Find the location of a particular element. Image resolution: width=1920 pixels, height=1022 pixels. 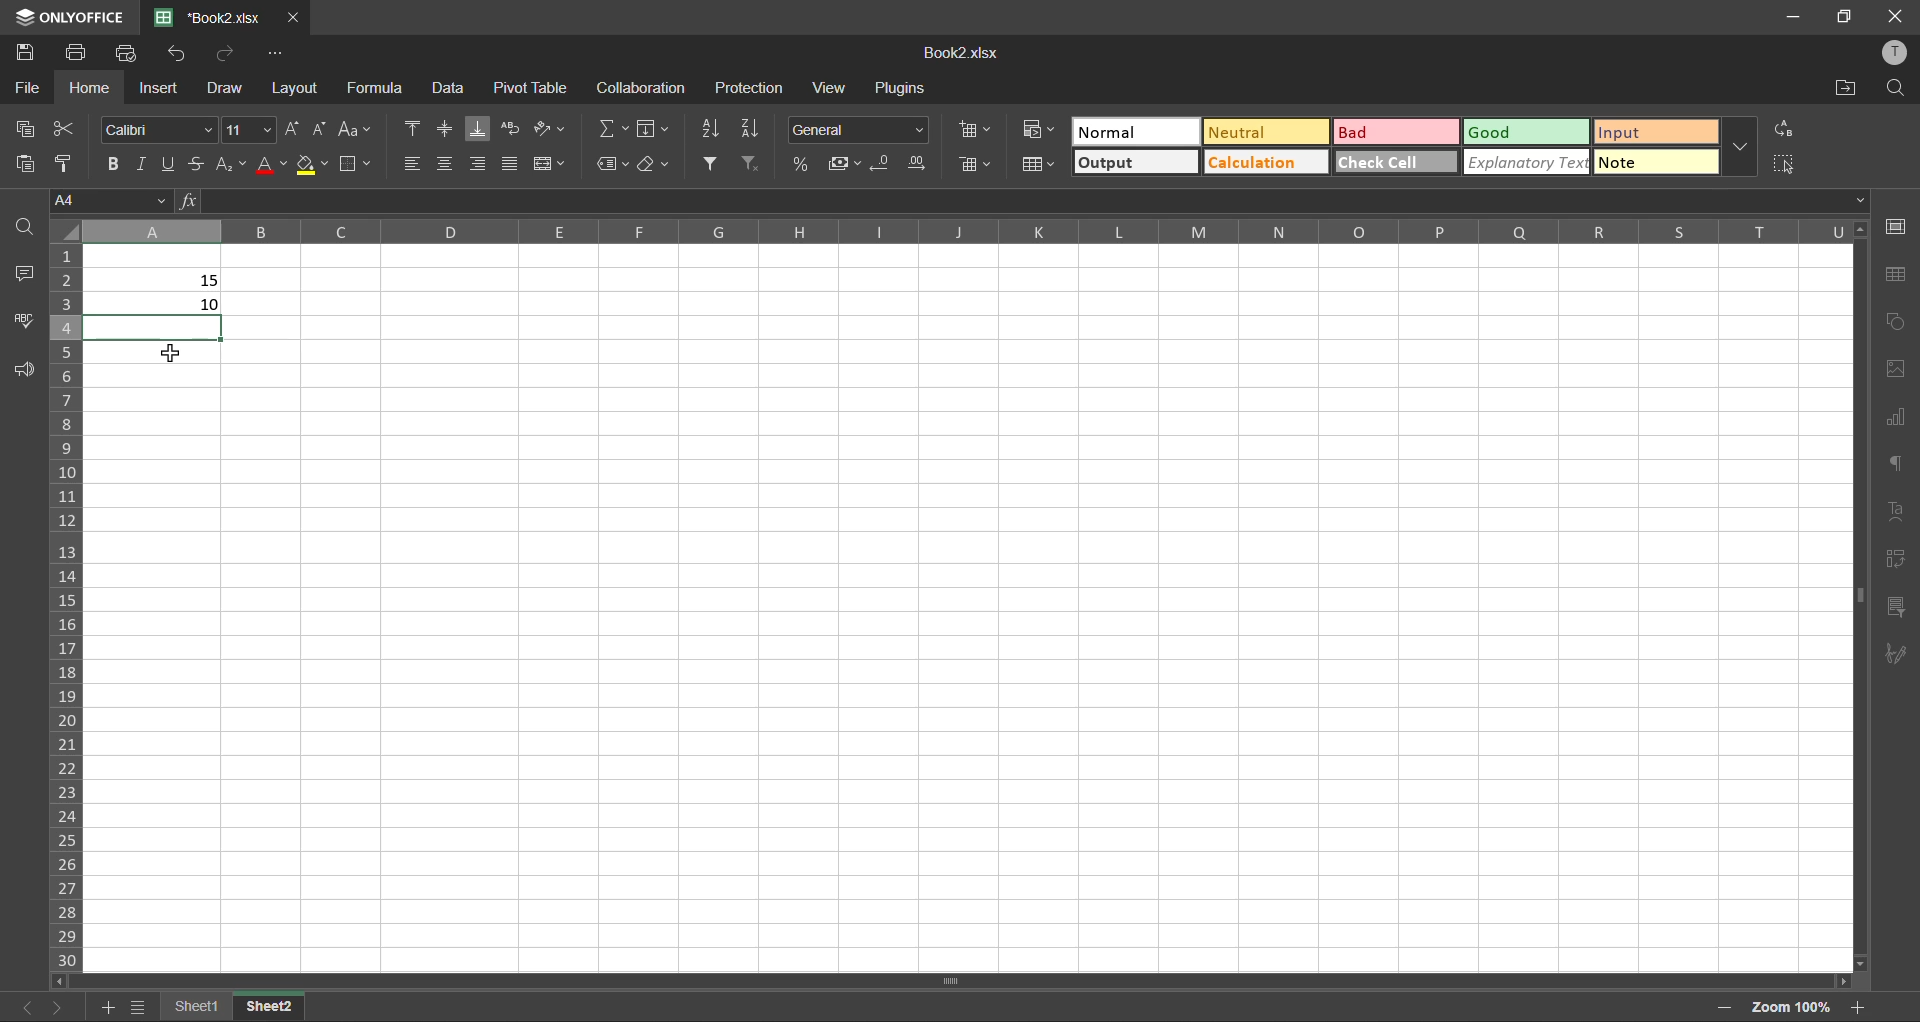

decrement size is located at coordinates (320, 127).